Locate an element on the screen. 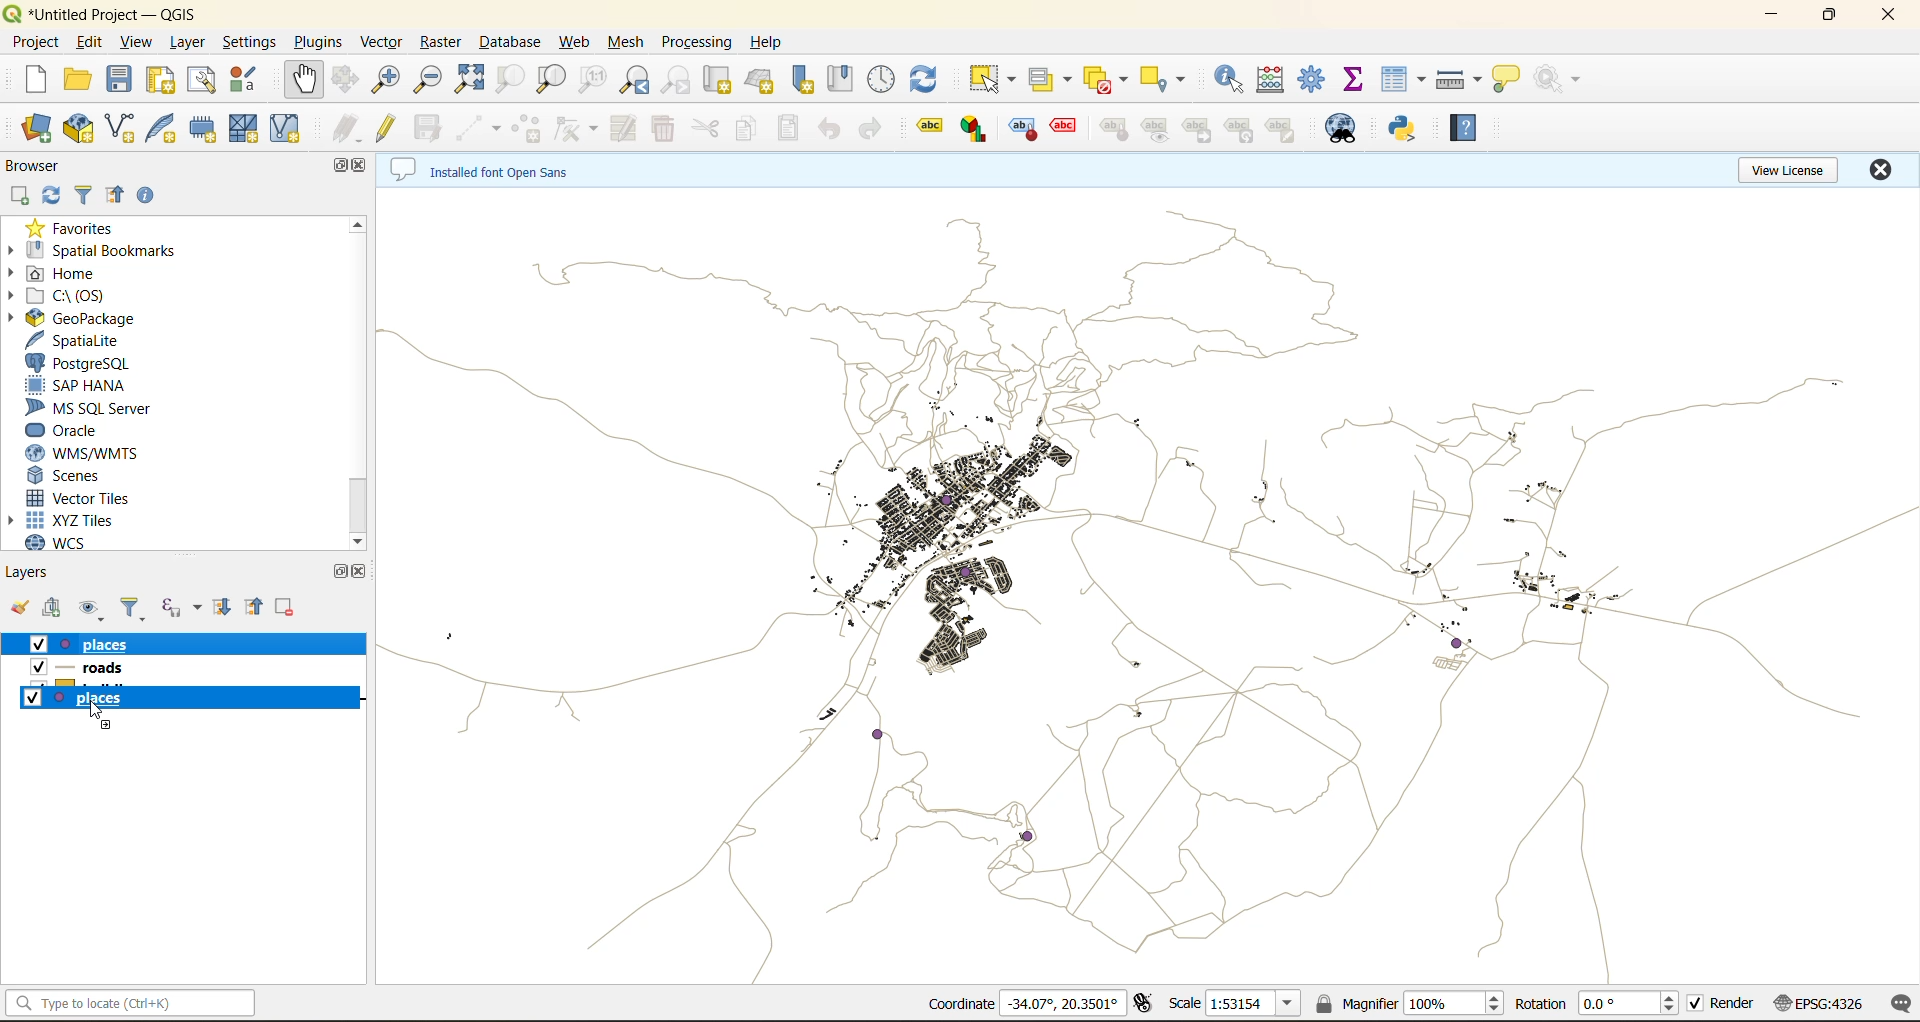 The width and height of the screenshot is (1920, 1022). show layout is located at coordinates (203, 80).